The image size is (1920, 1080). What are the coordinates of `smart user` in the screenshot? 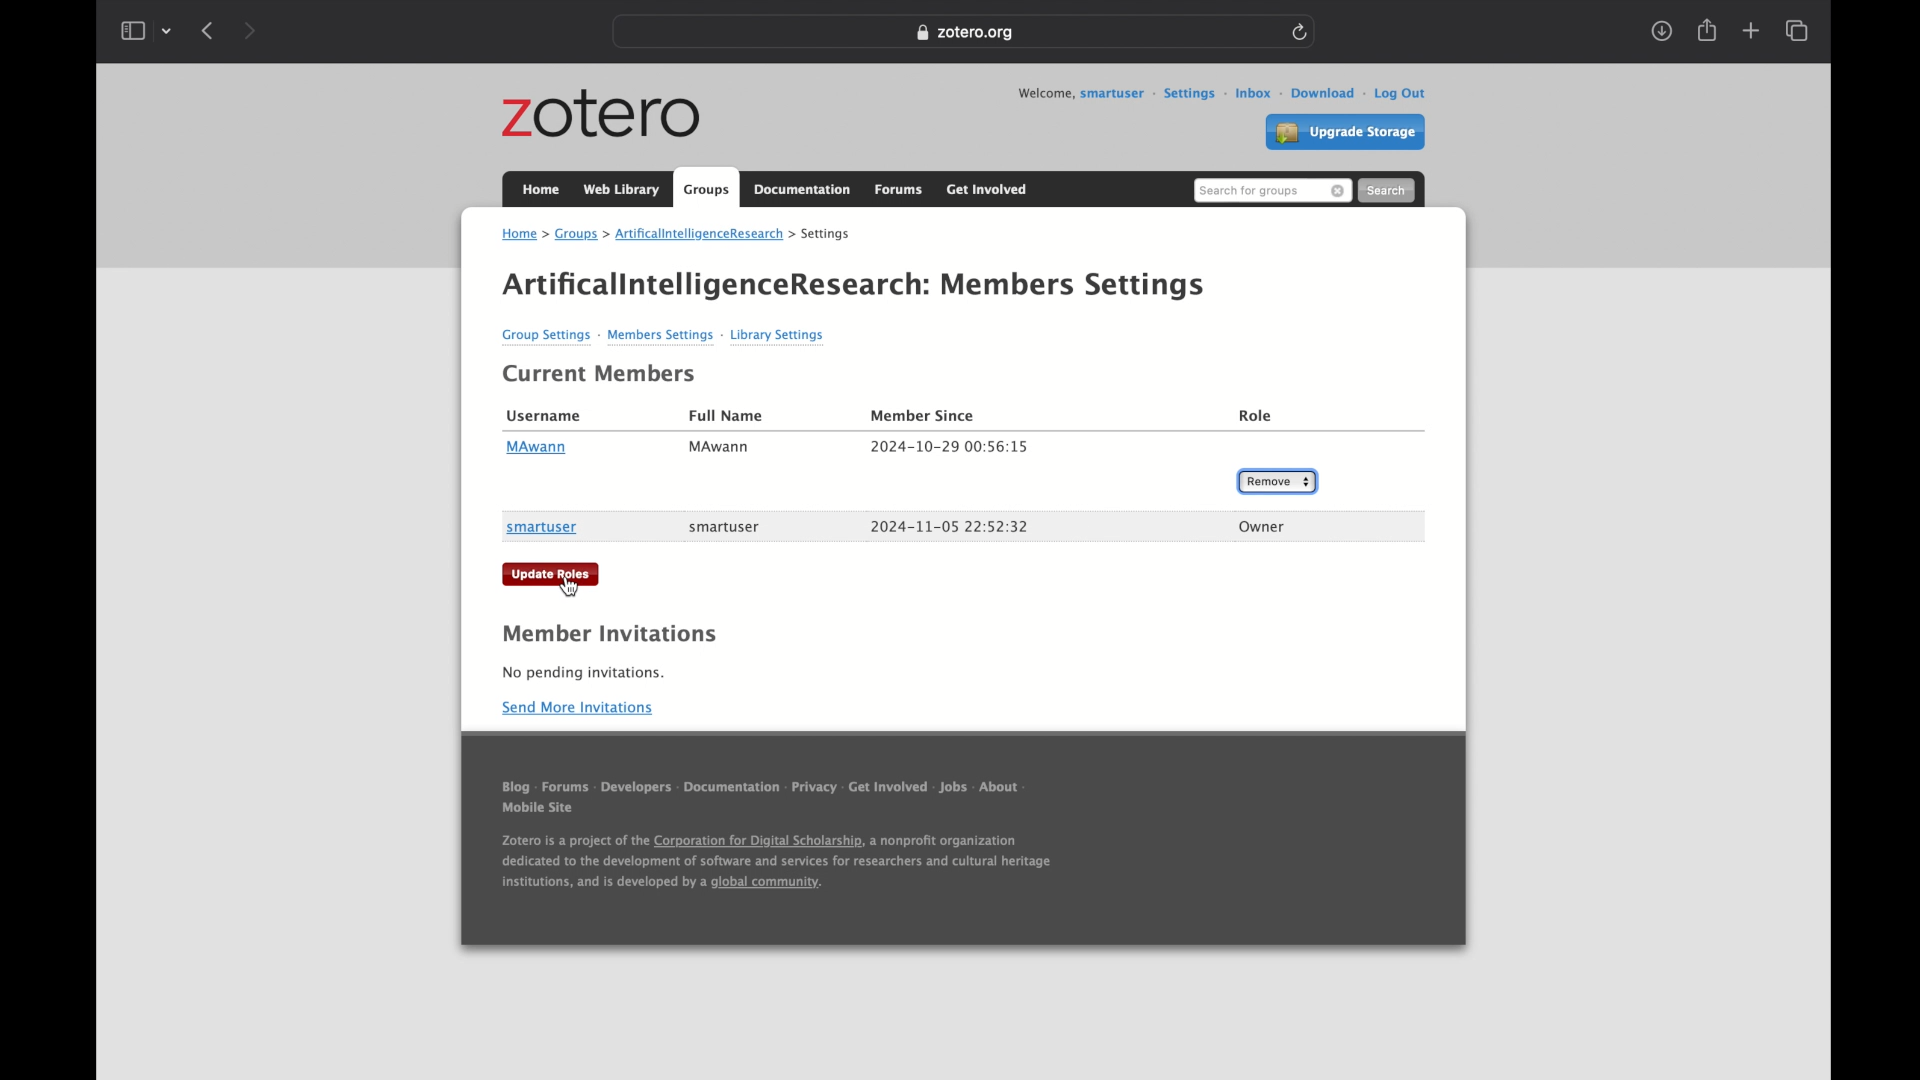 It's located at (725, 527).